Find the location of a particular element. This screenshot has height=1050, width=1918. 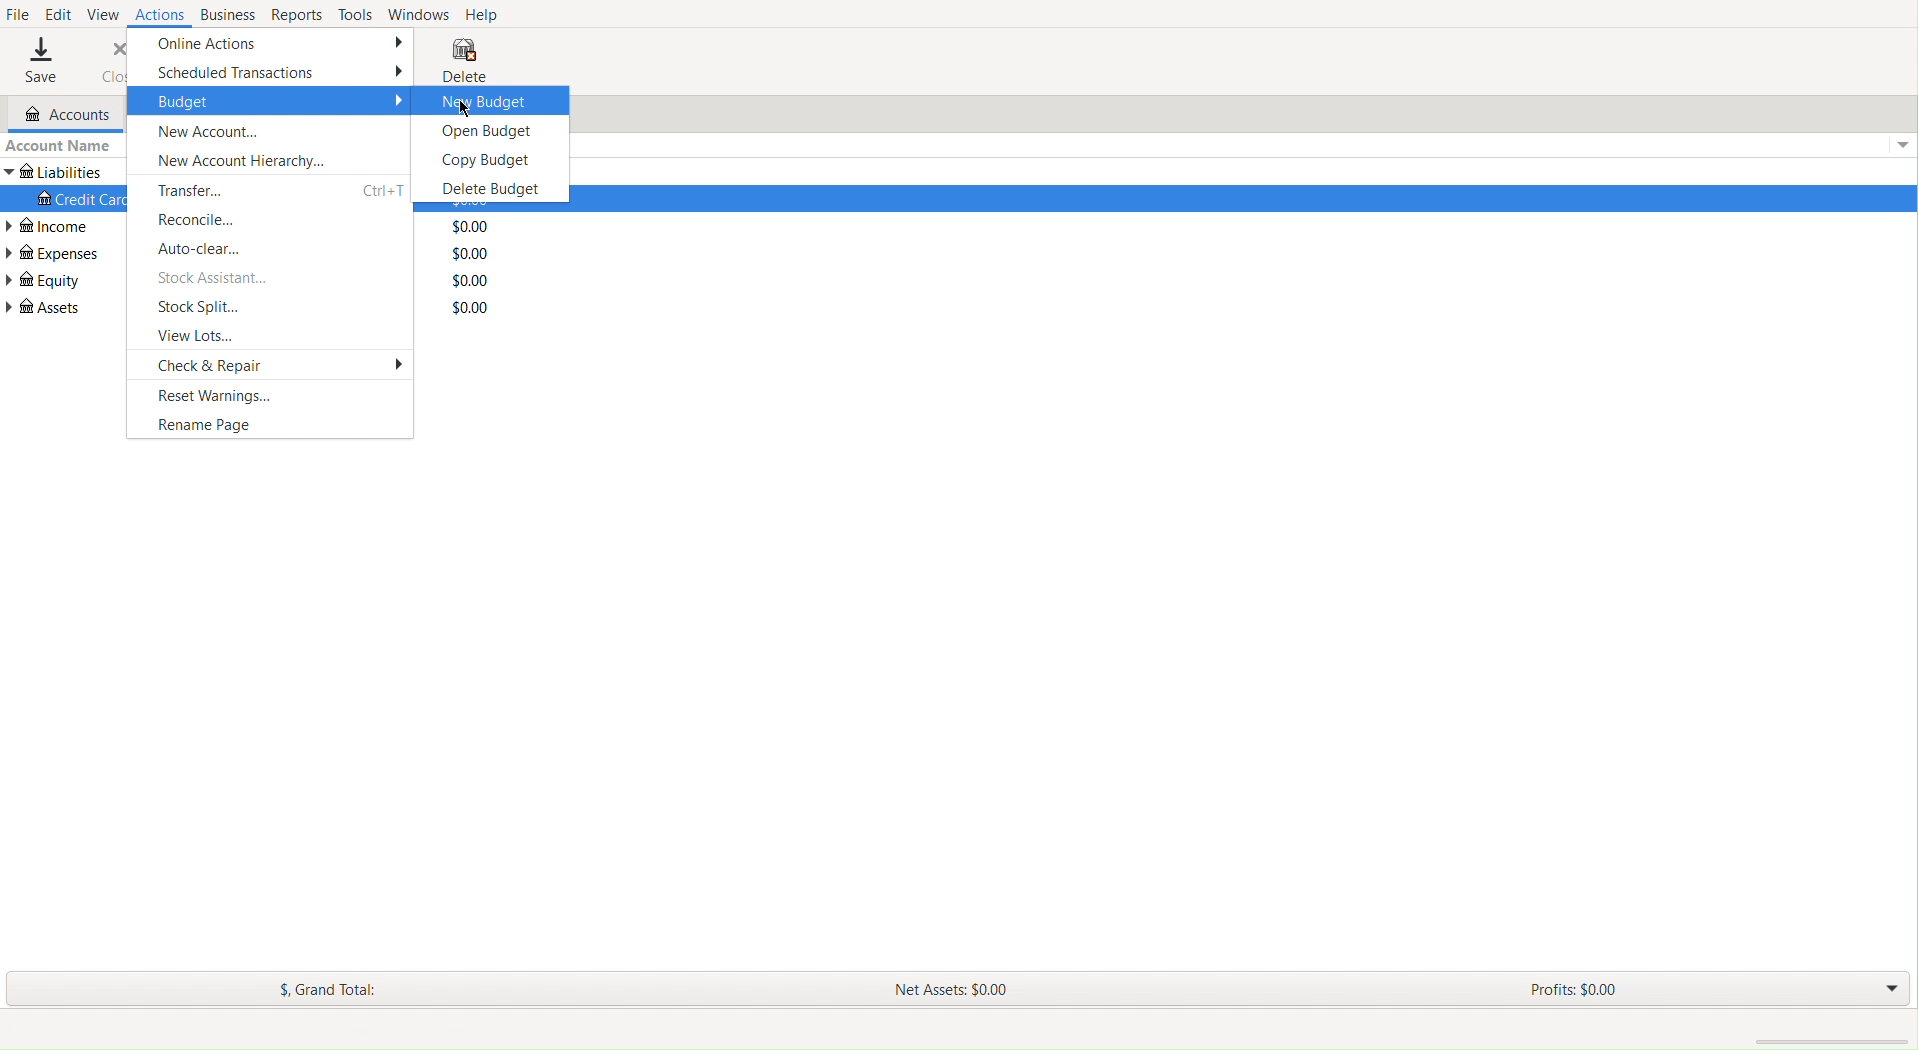

New Budget is located at coordinates (478, 100).